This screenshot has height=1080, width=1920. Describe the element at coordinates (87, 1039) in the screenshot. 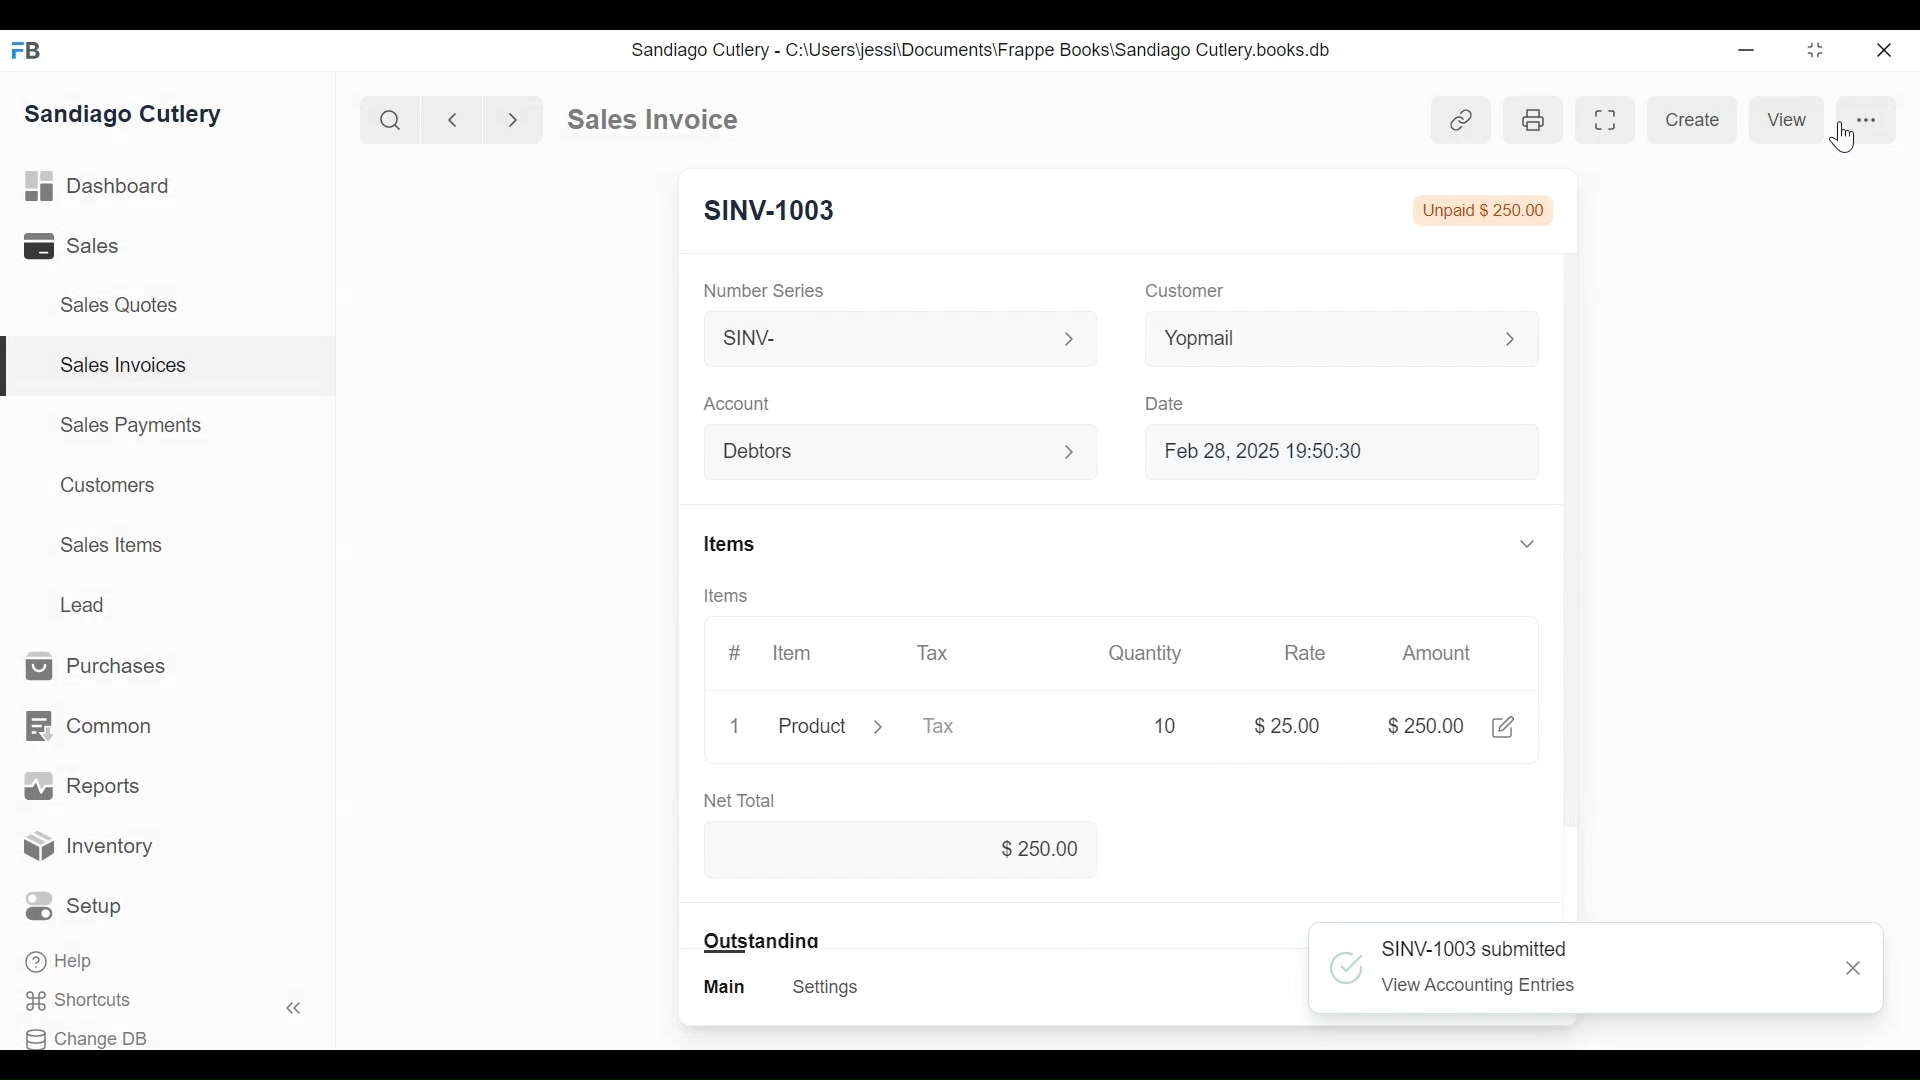

I see `Change DB` at that location.